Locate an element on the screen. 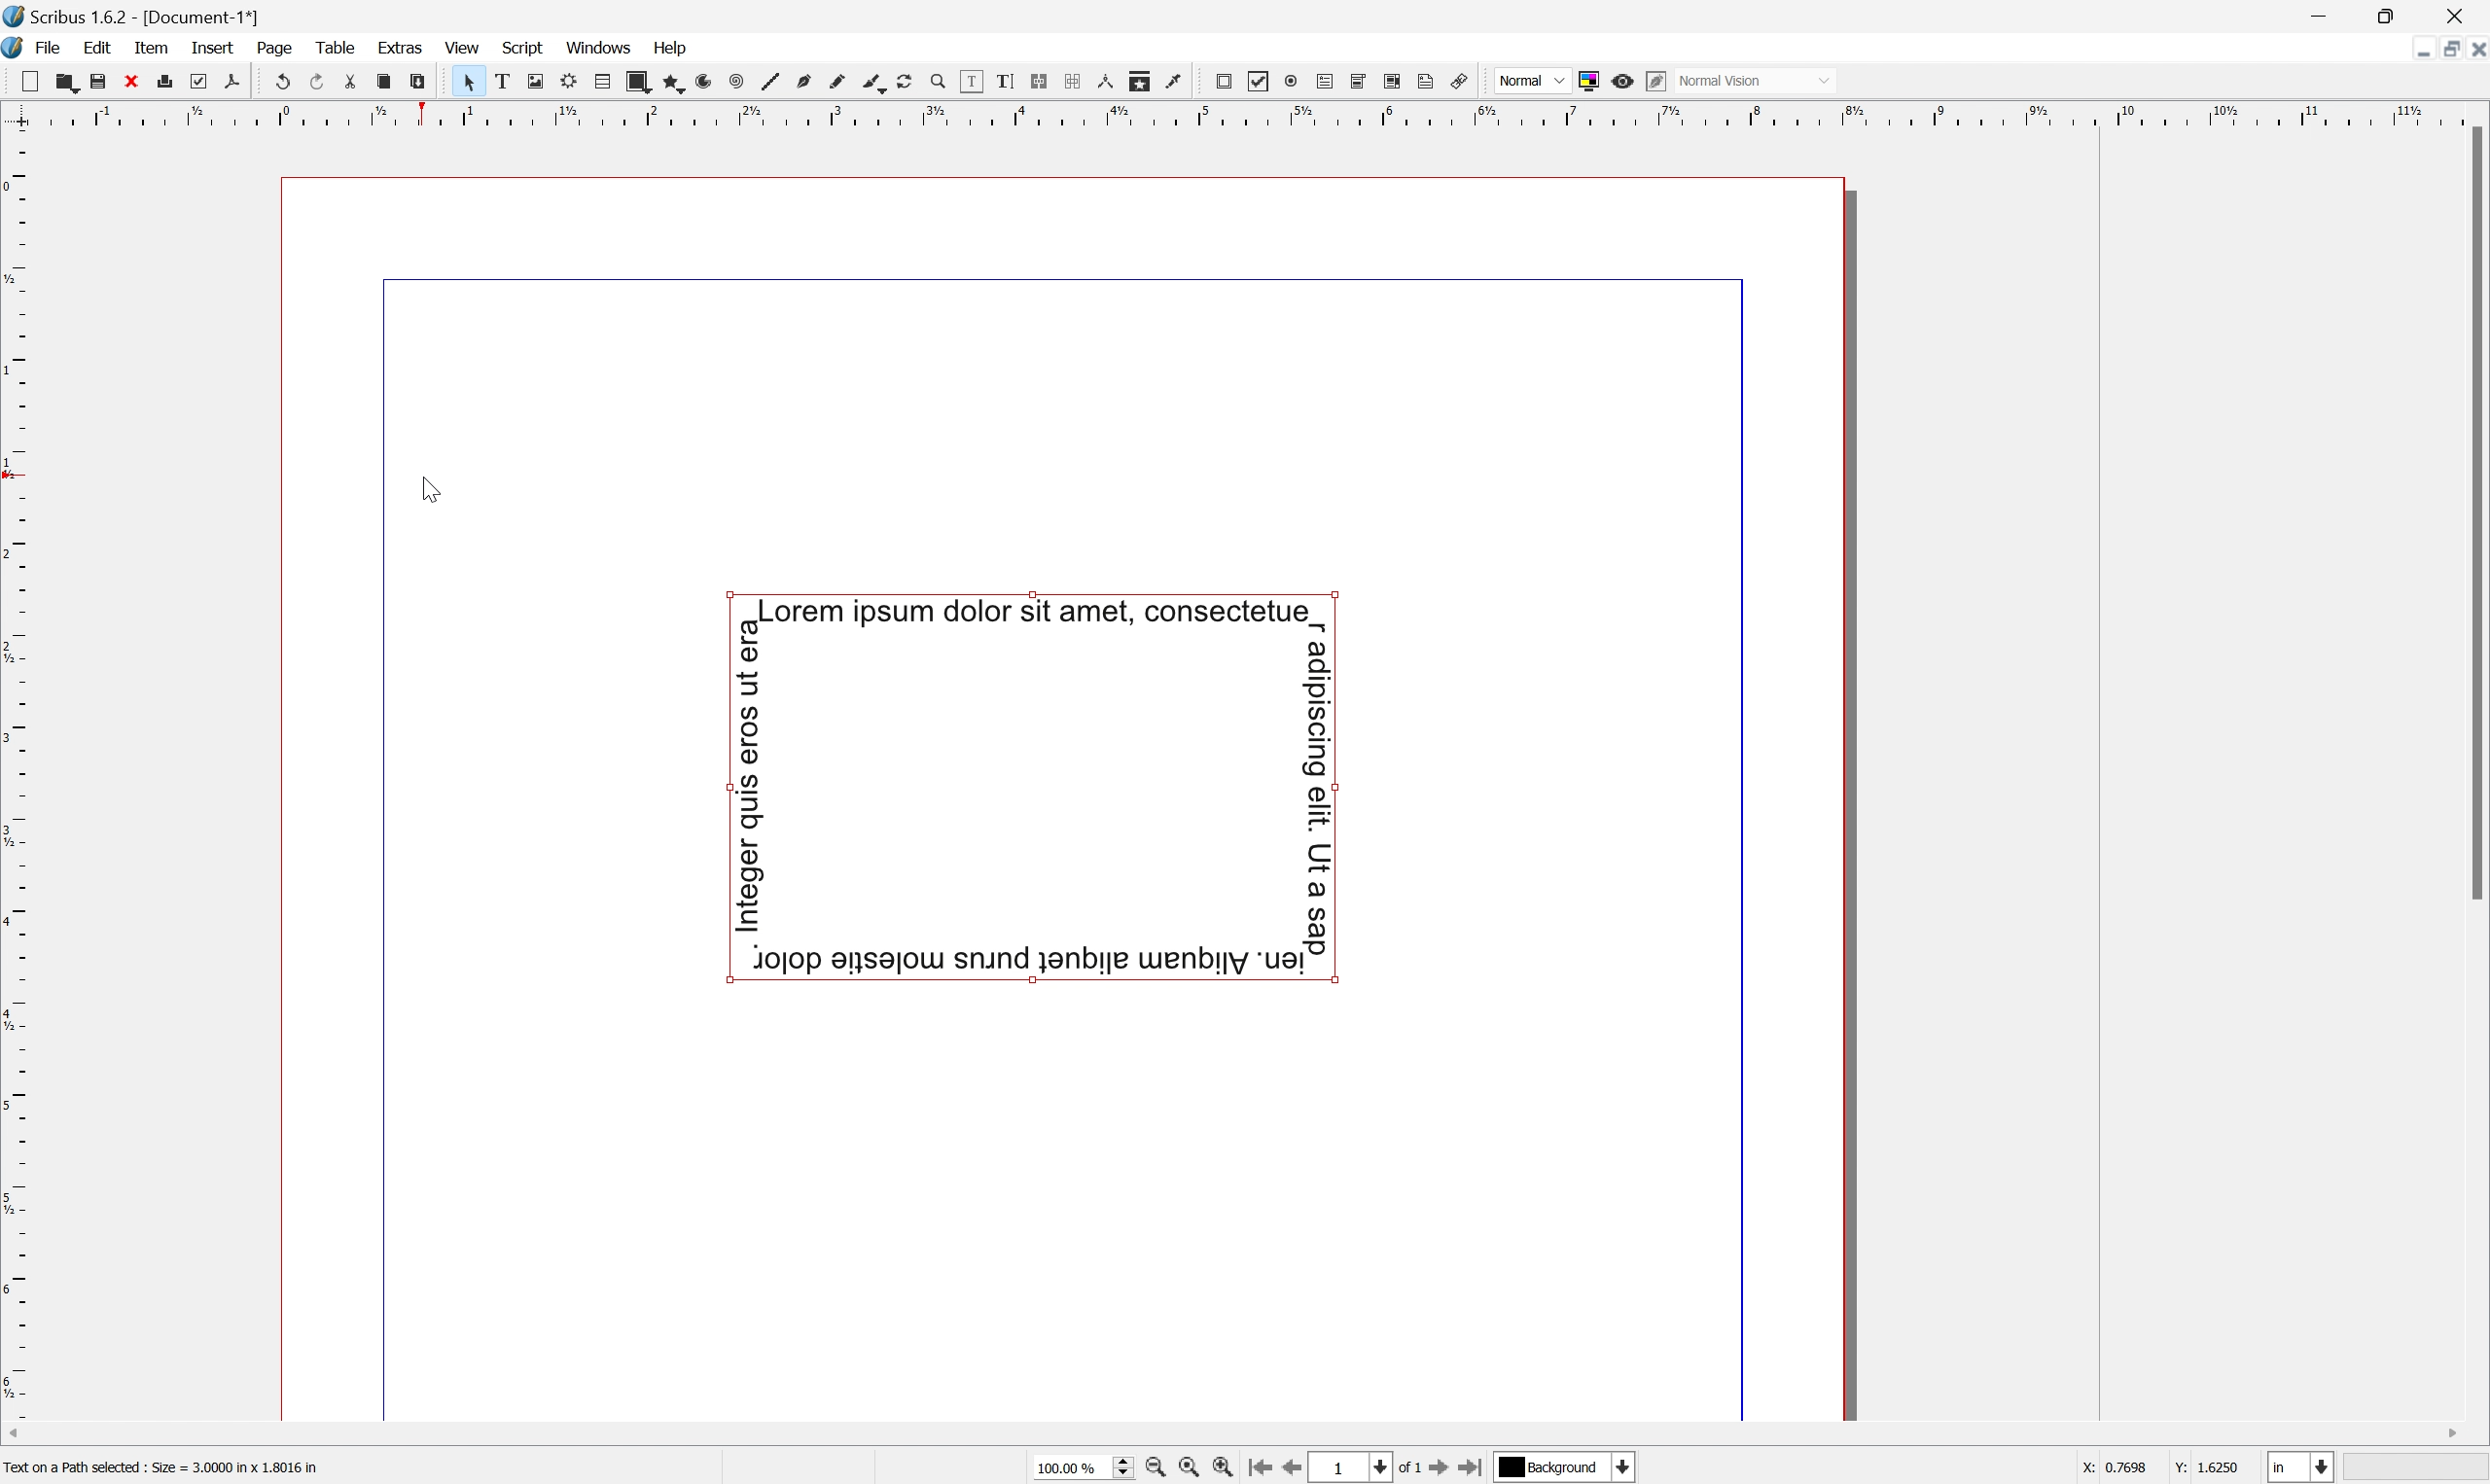 This screenshot has width=2490, height=1484. Select the current payer is located at coordinates (1566, 1469).